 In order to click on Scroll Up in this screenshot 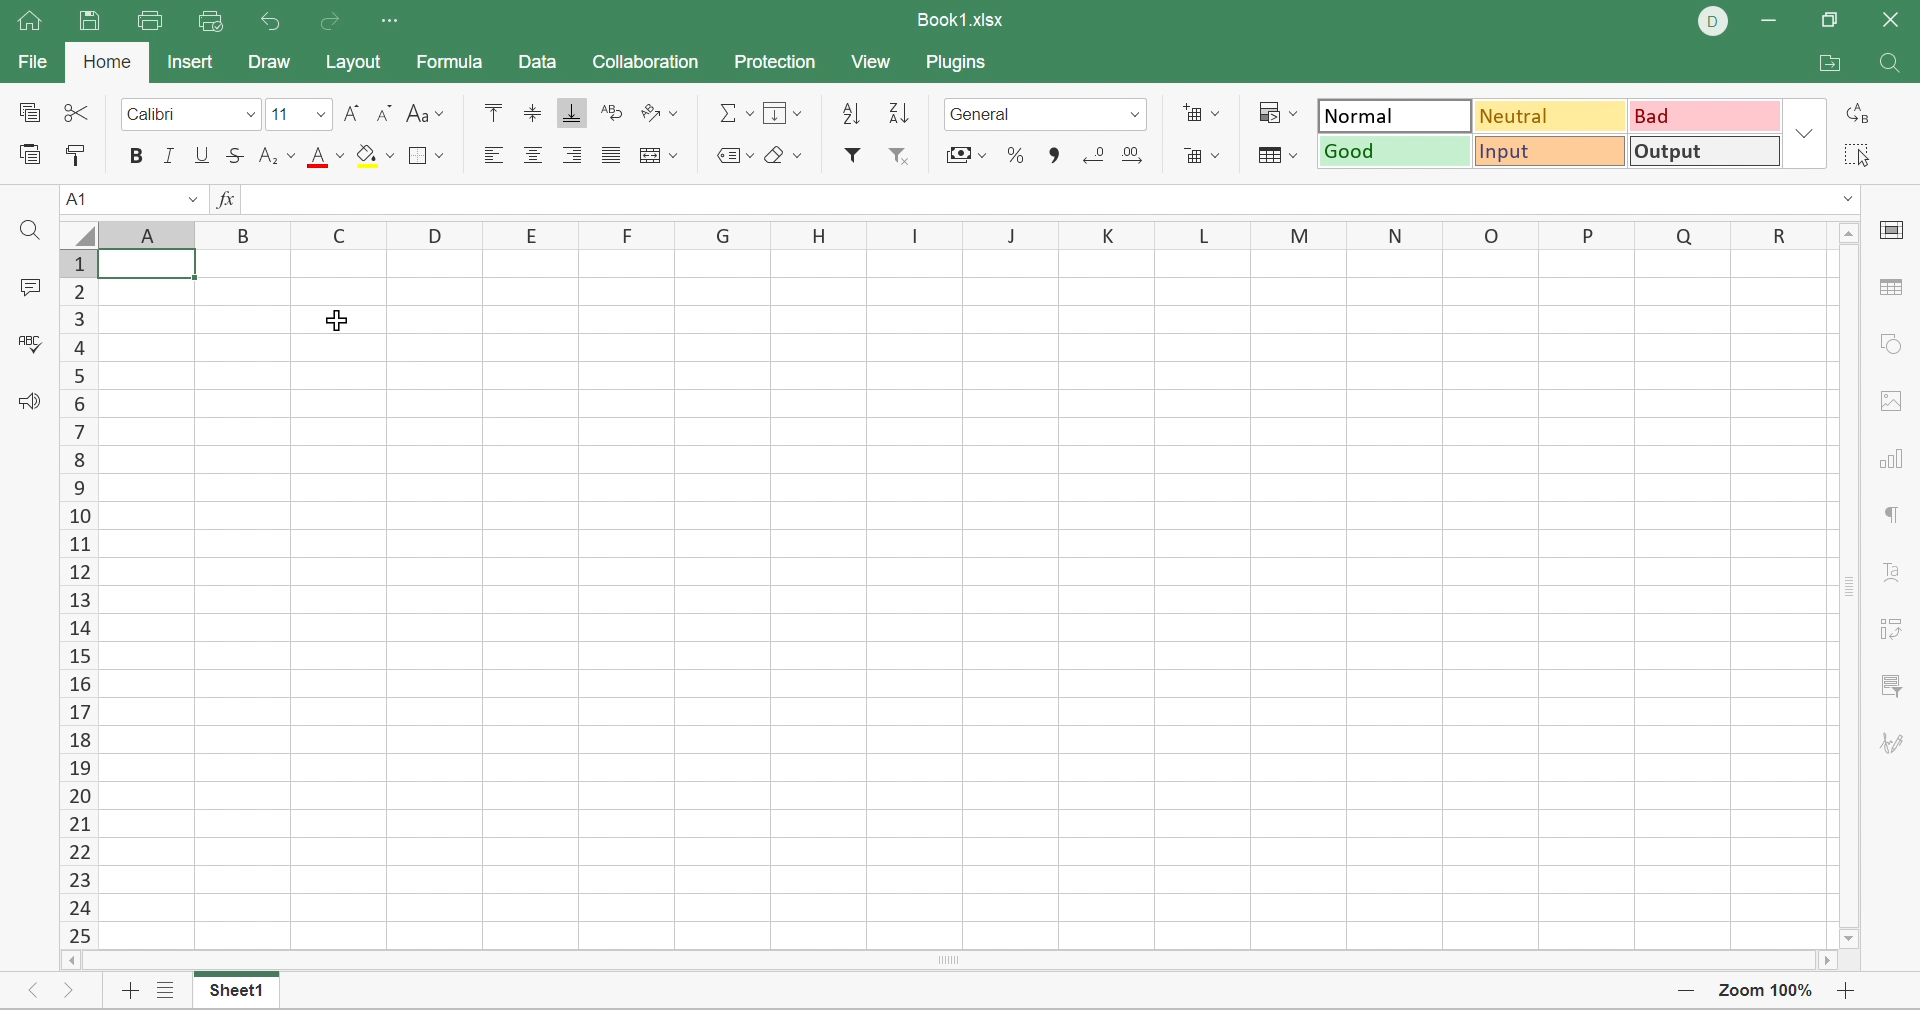, I will do `click(1851, 237)`.